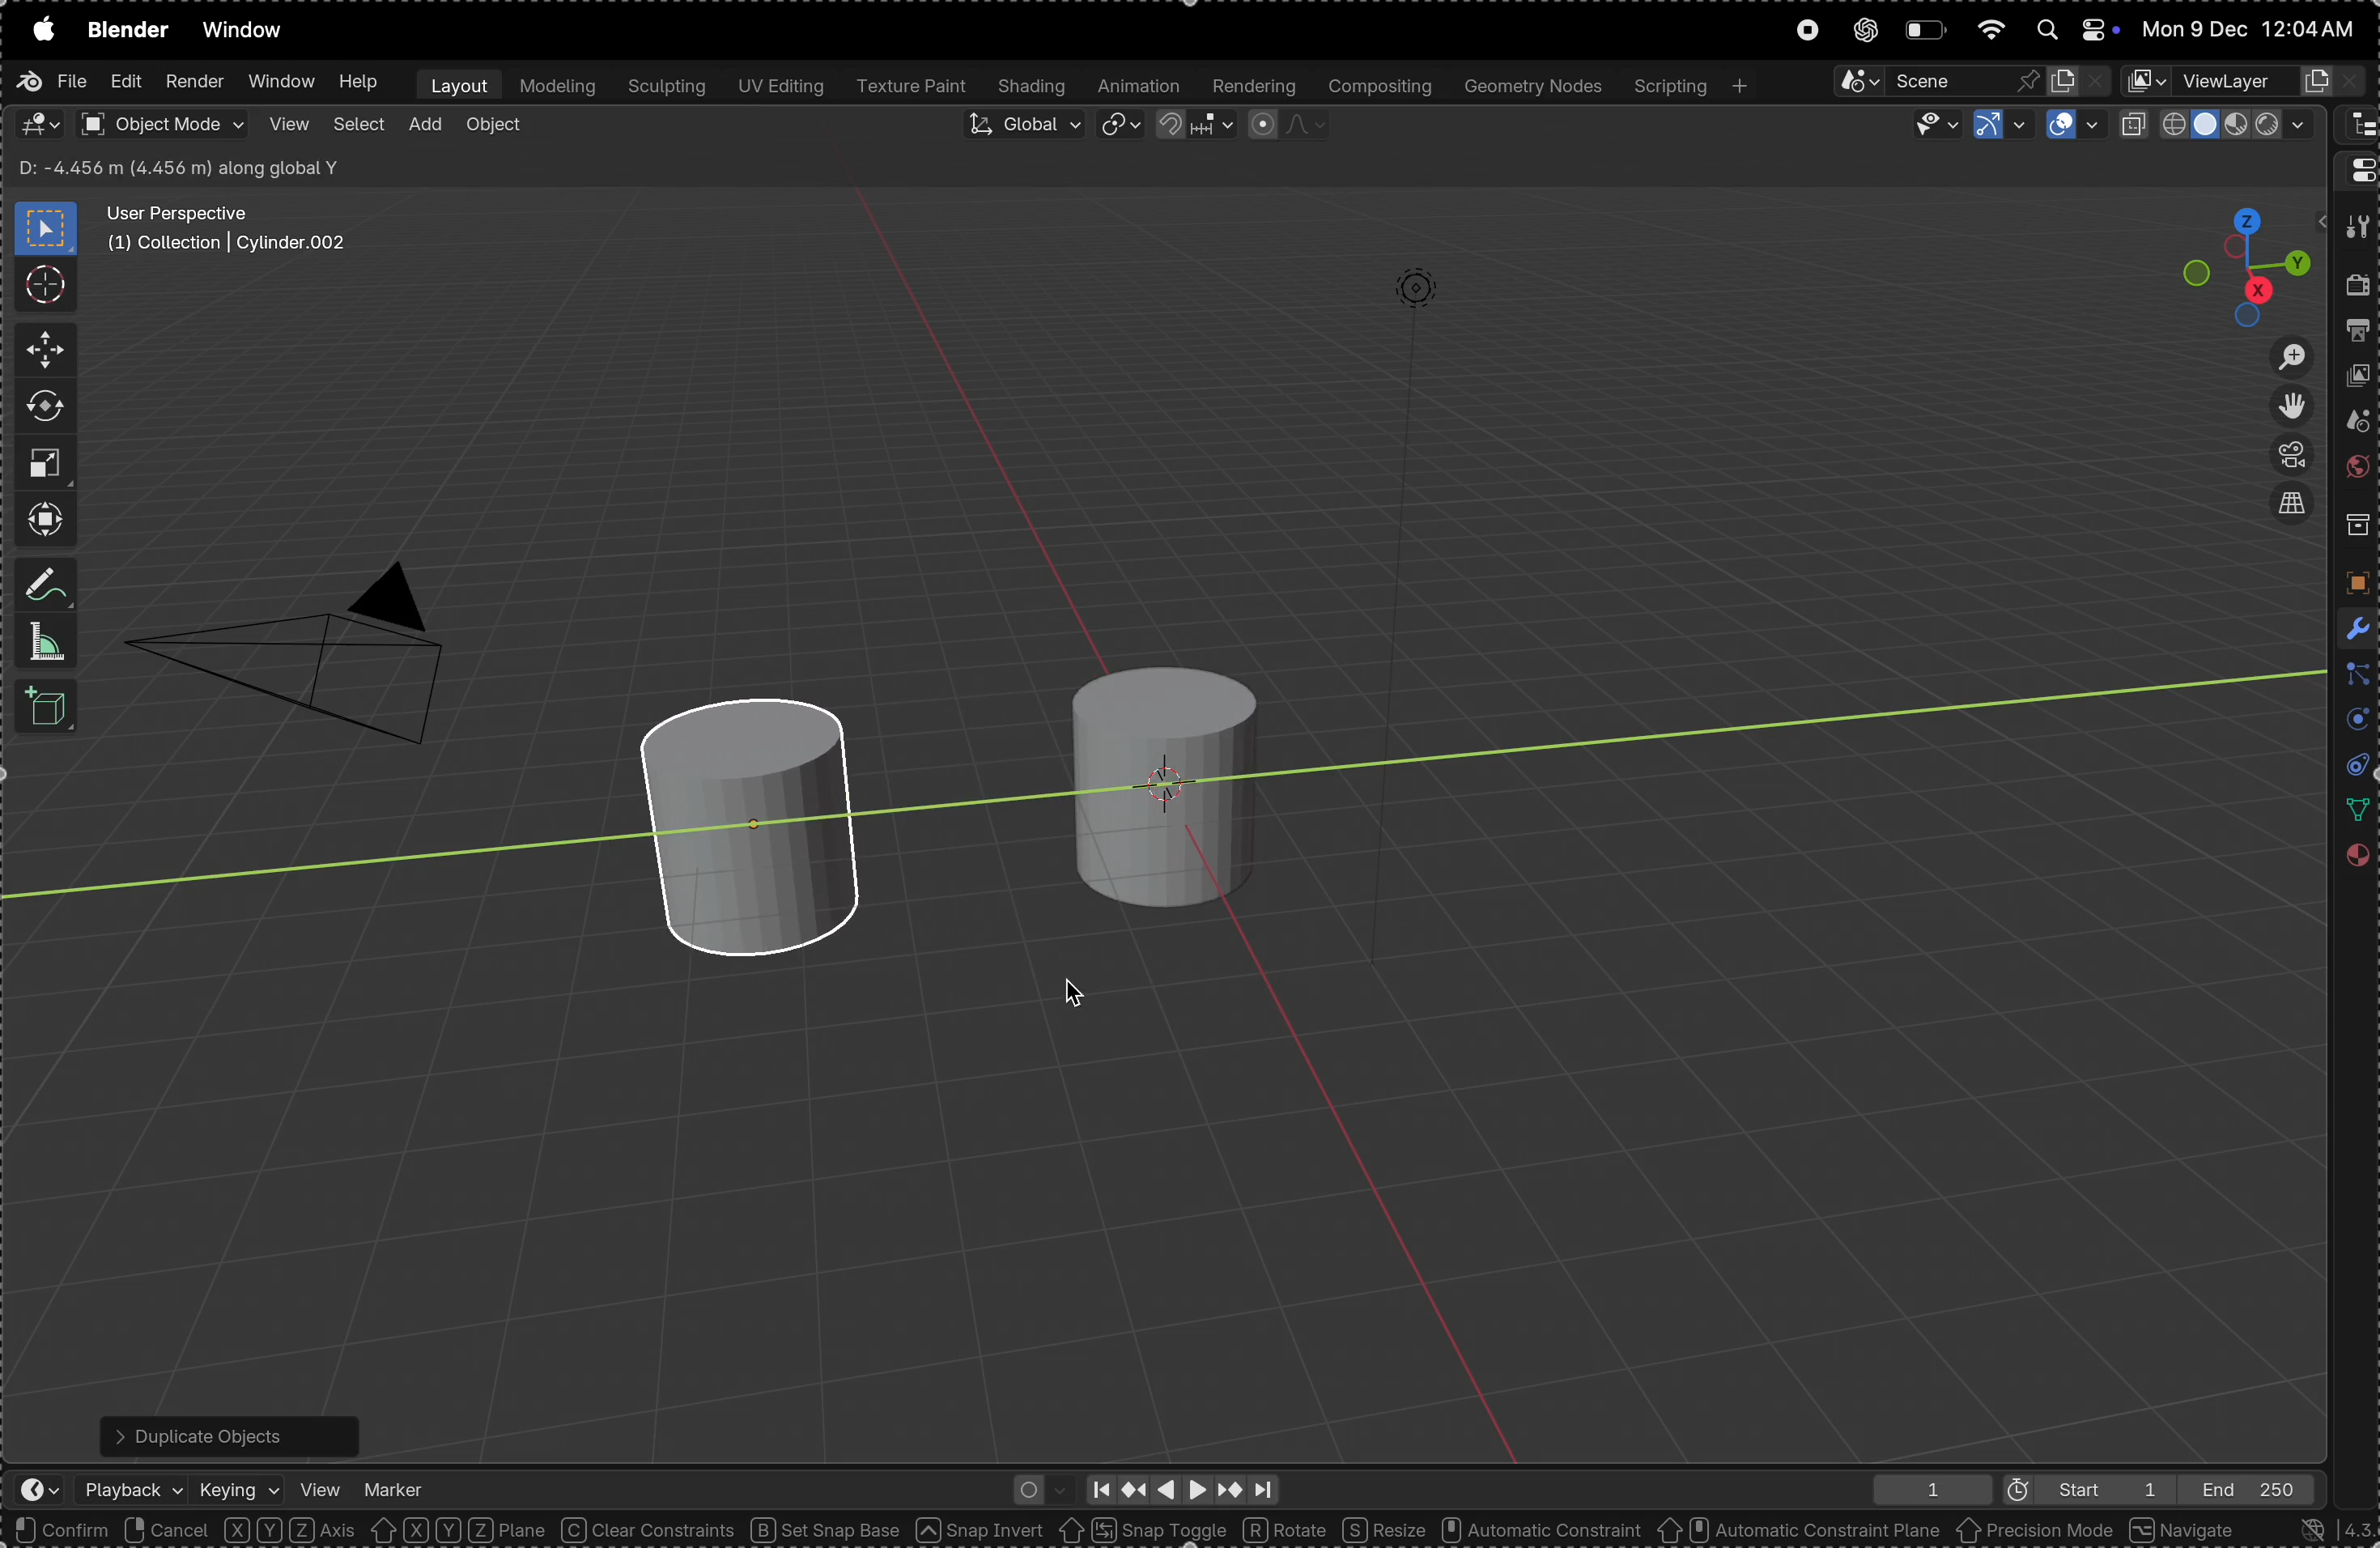  I want to click on render, so click(2358, 290).